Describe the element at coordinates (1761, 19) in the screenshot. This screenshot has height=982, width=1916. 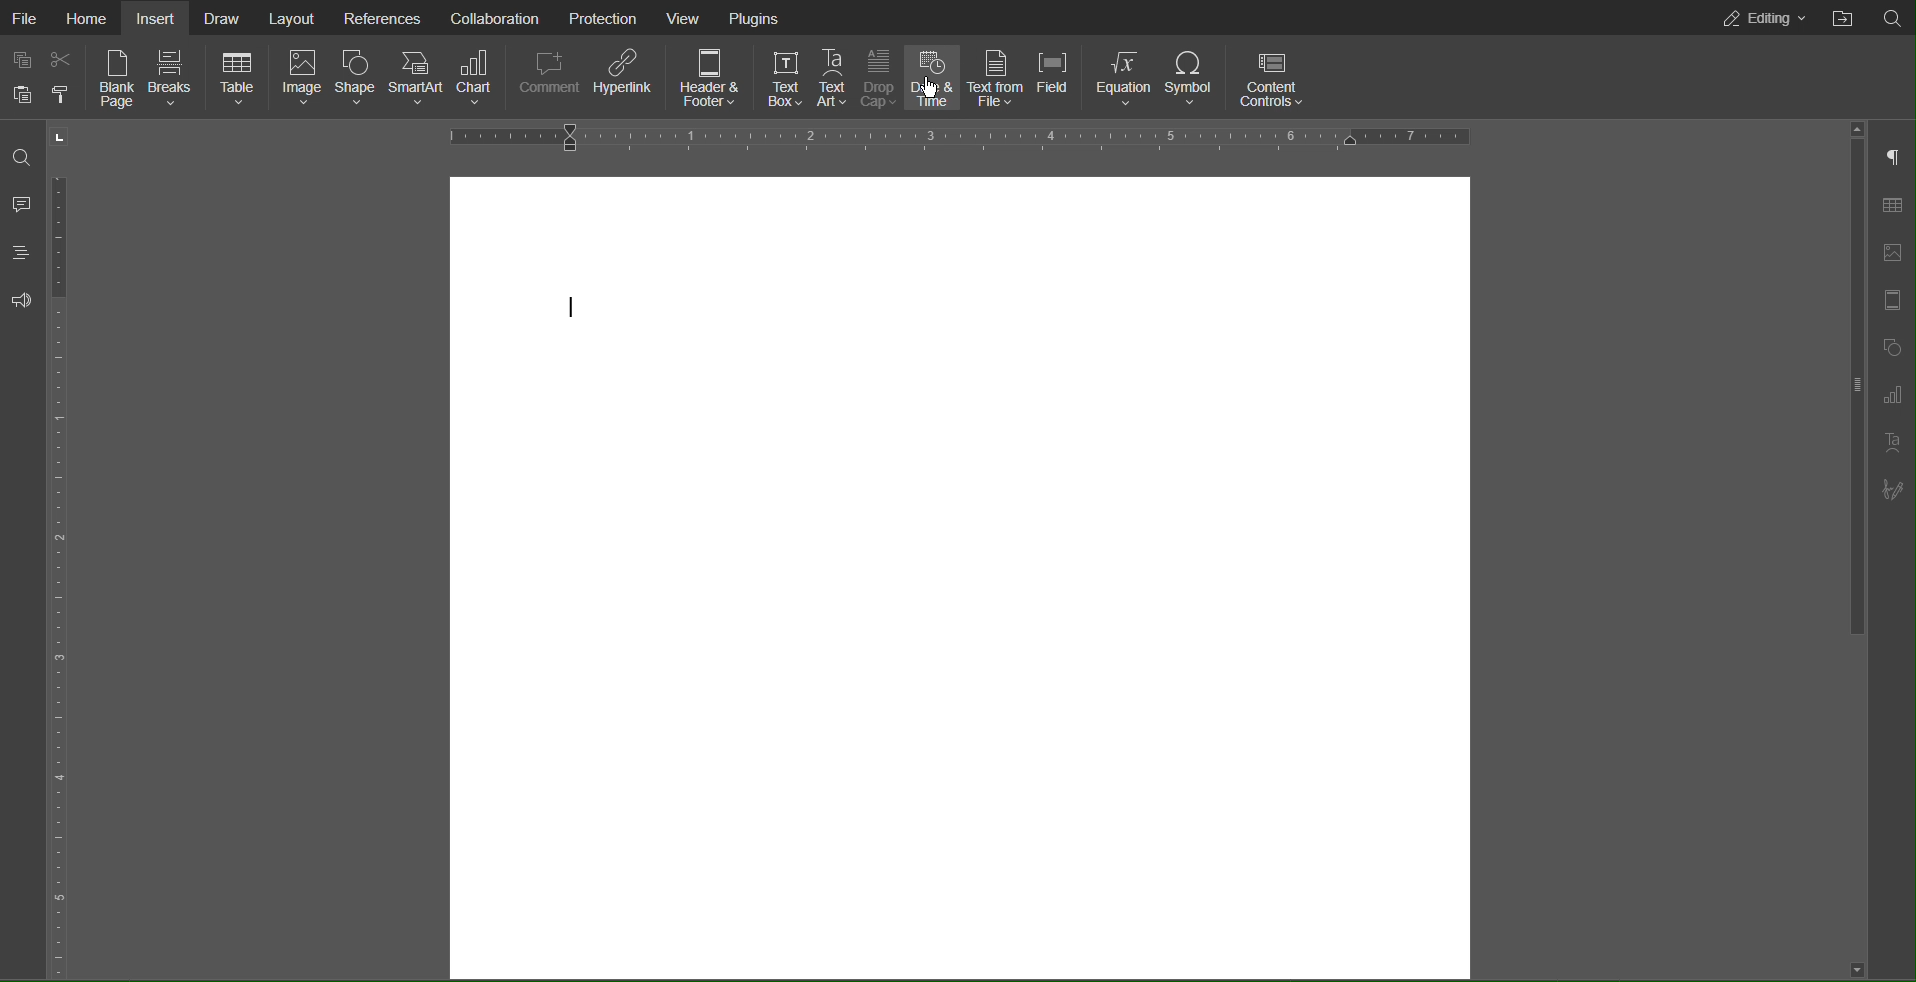
I see `Editing ` at that location.